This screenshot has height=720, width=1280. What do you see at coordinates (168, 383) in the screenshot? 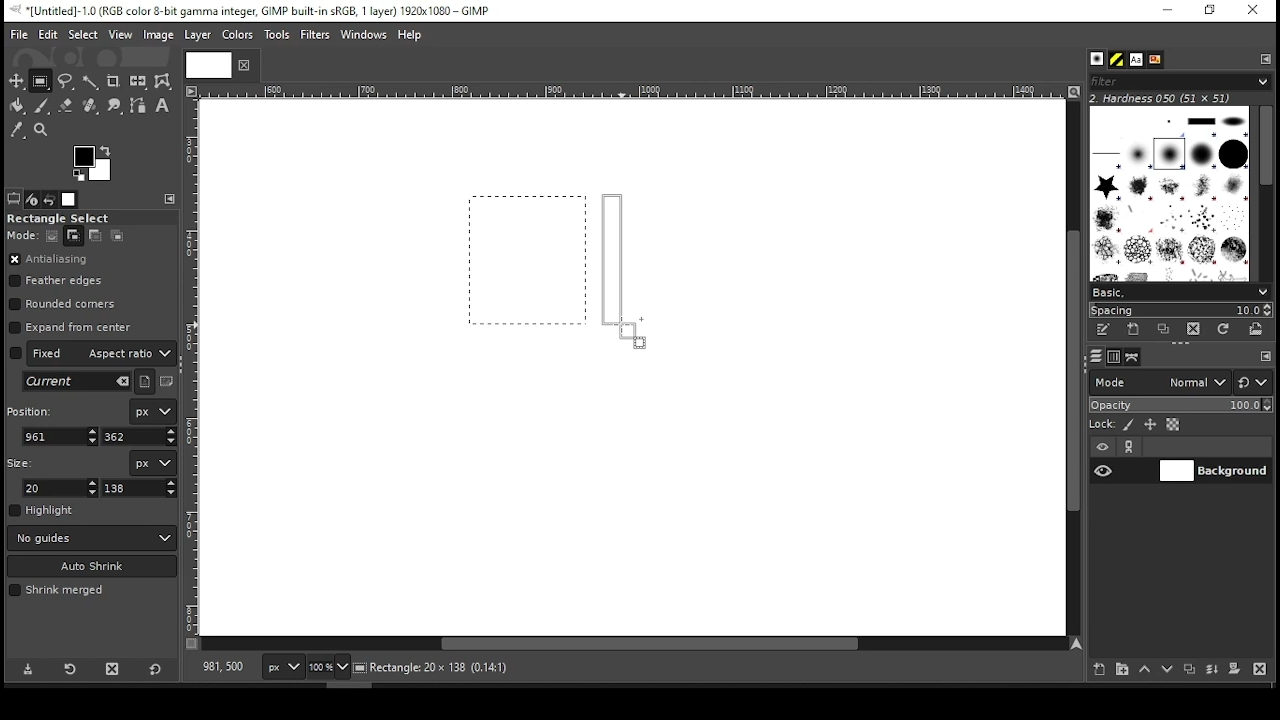
I see `landscape` at bounding box center [168, 383].